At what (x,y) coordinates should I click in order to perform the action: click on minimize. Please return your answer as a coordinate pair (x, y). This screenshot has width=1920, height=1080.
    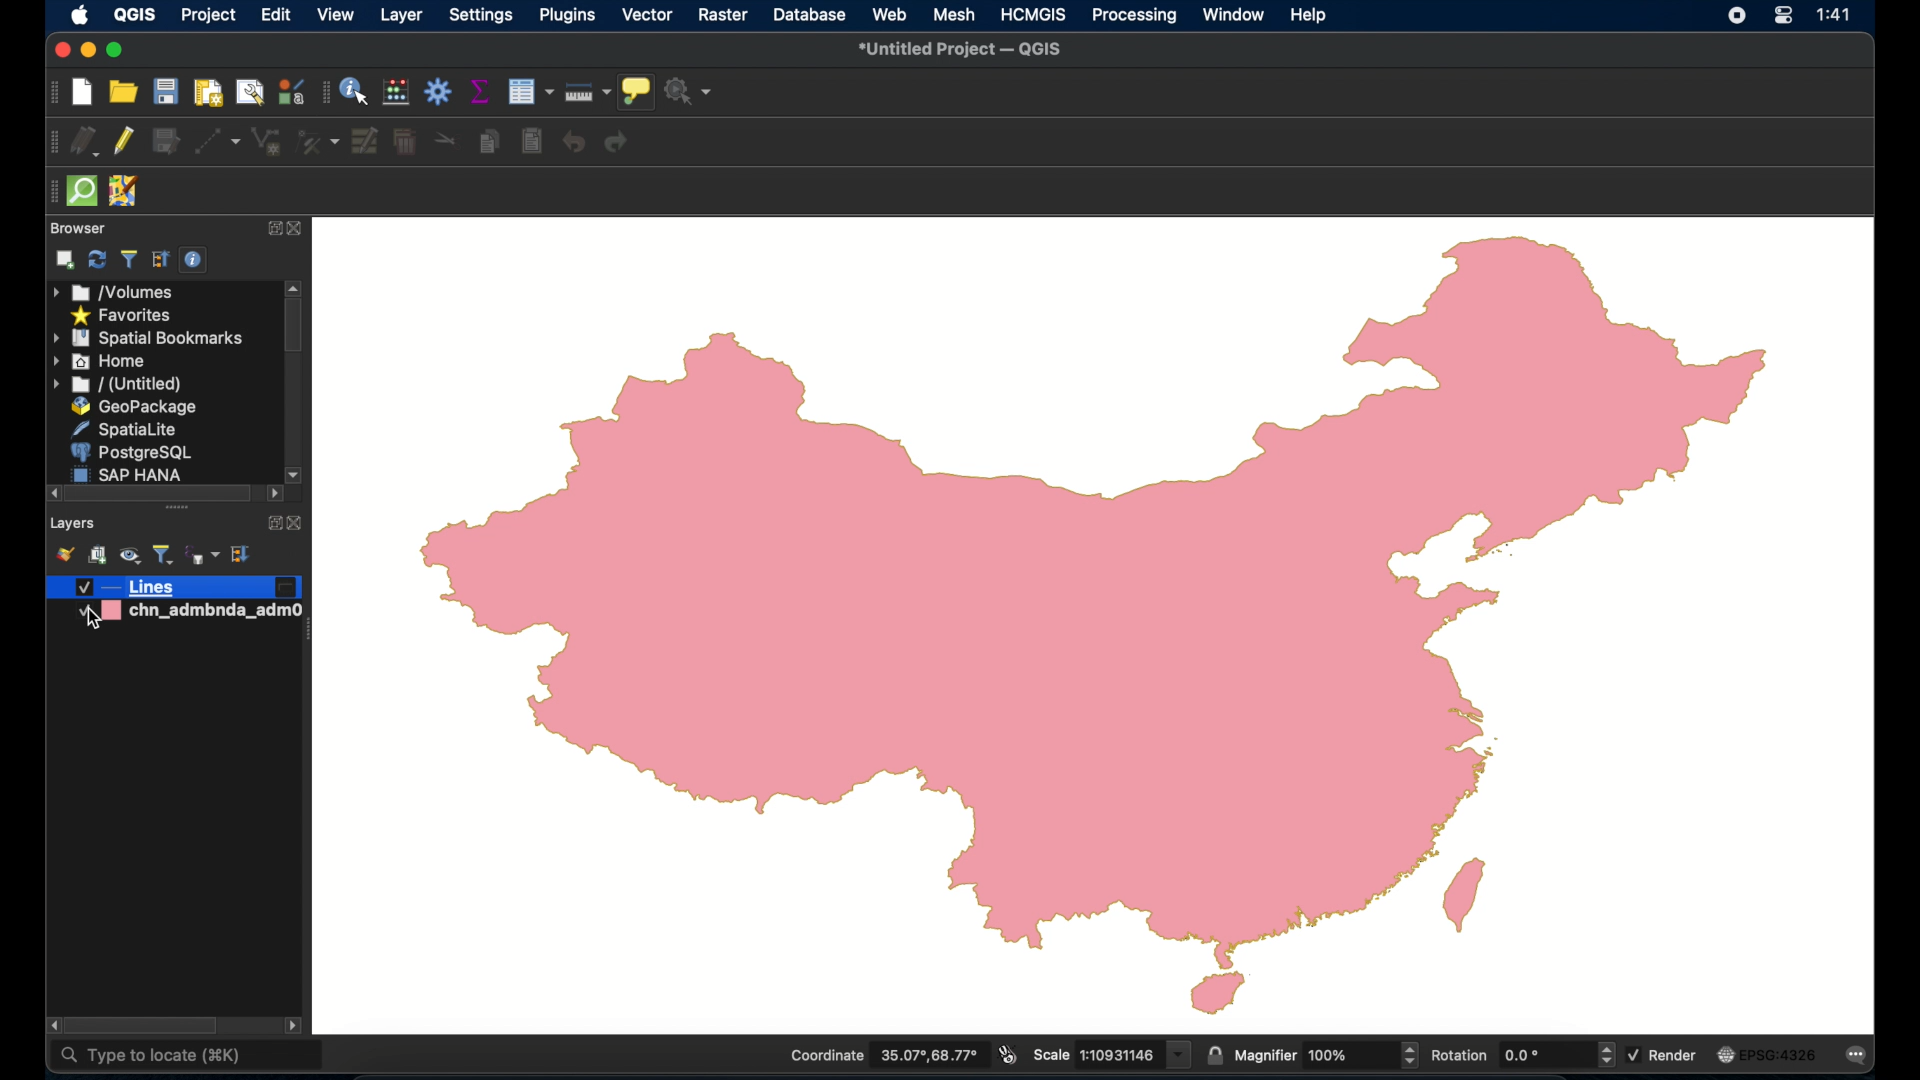
    Looking at the image, I should click on (90, 51).